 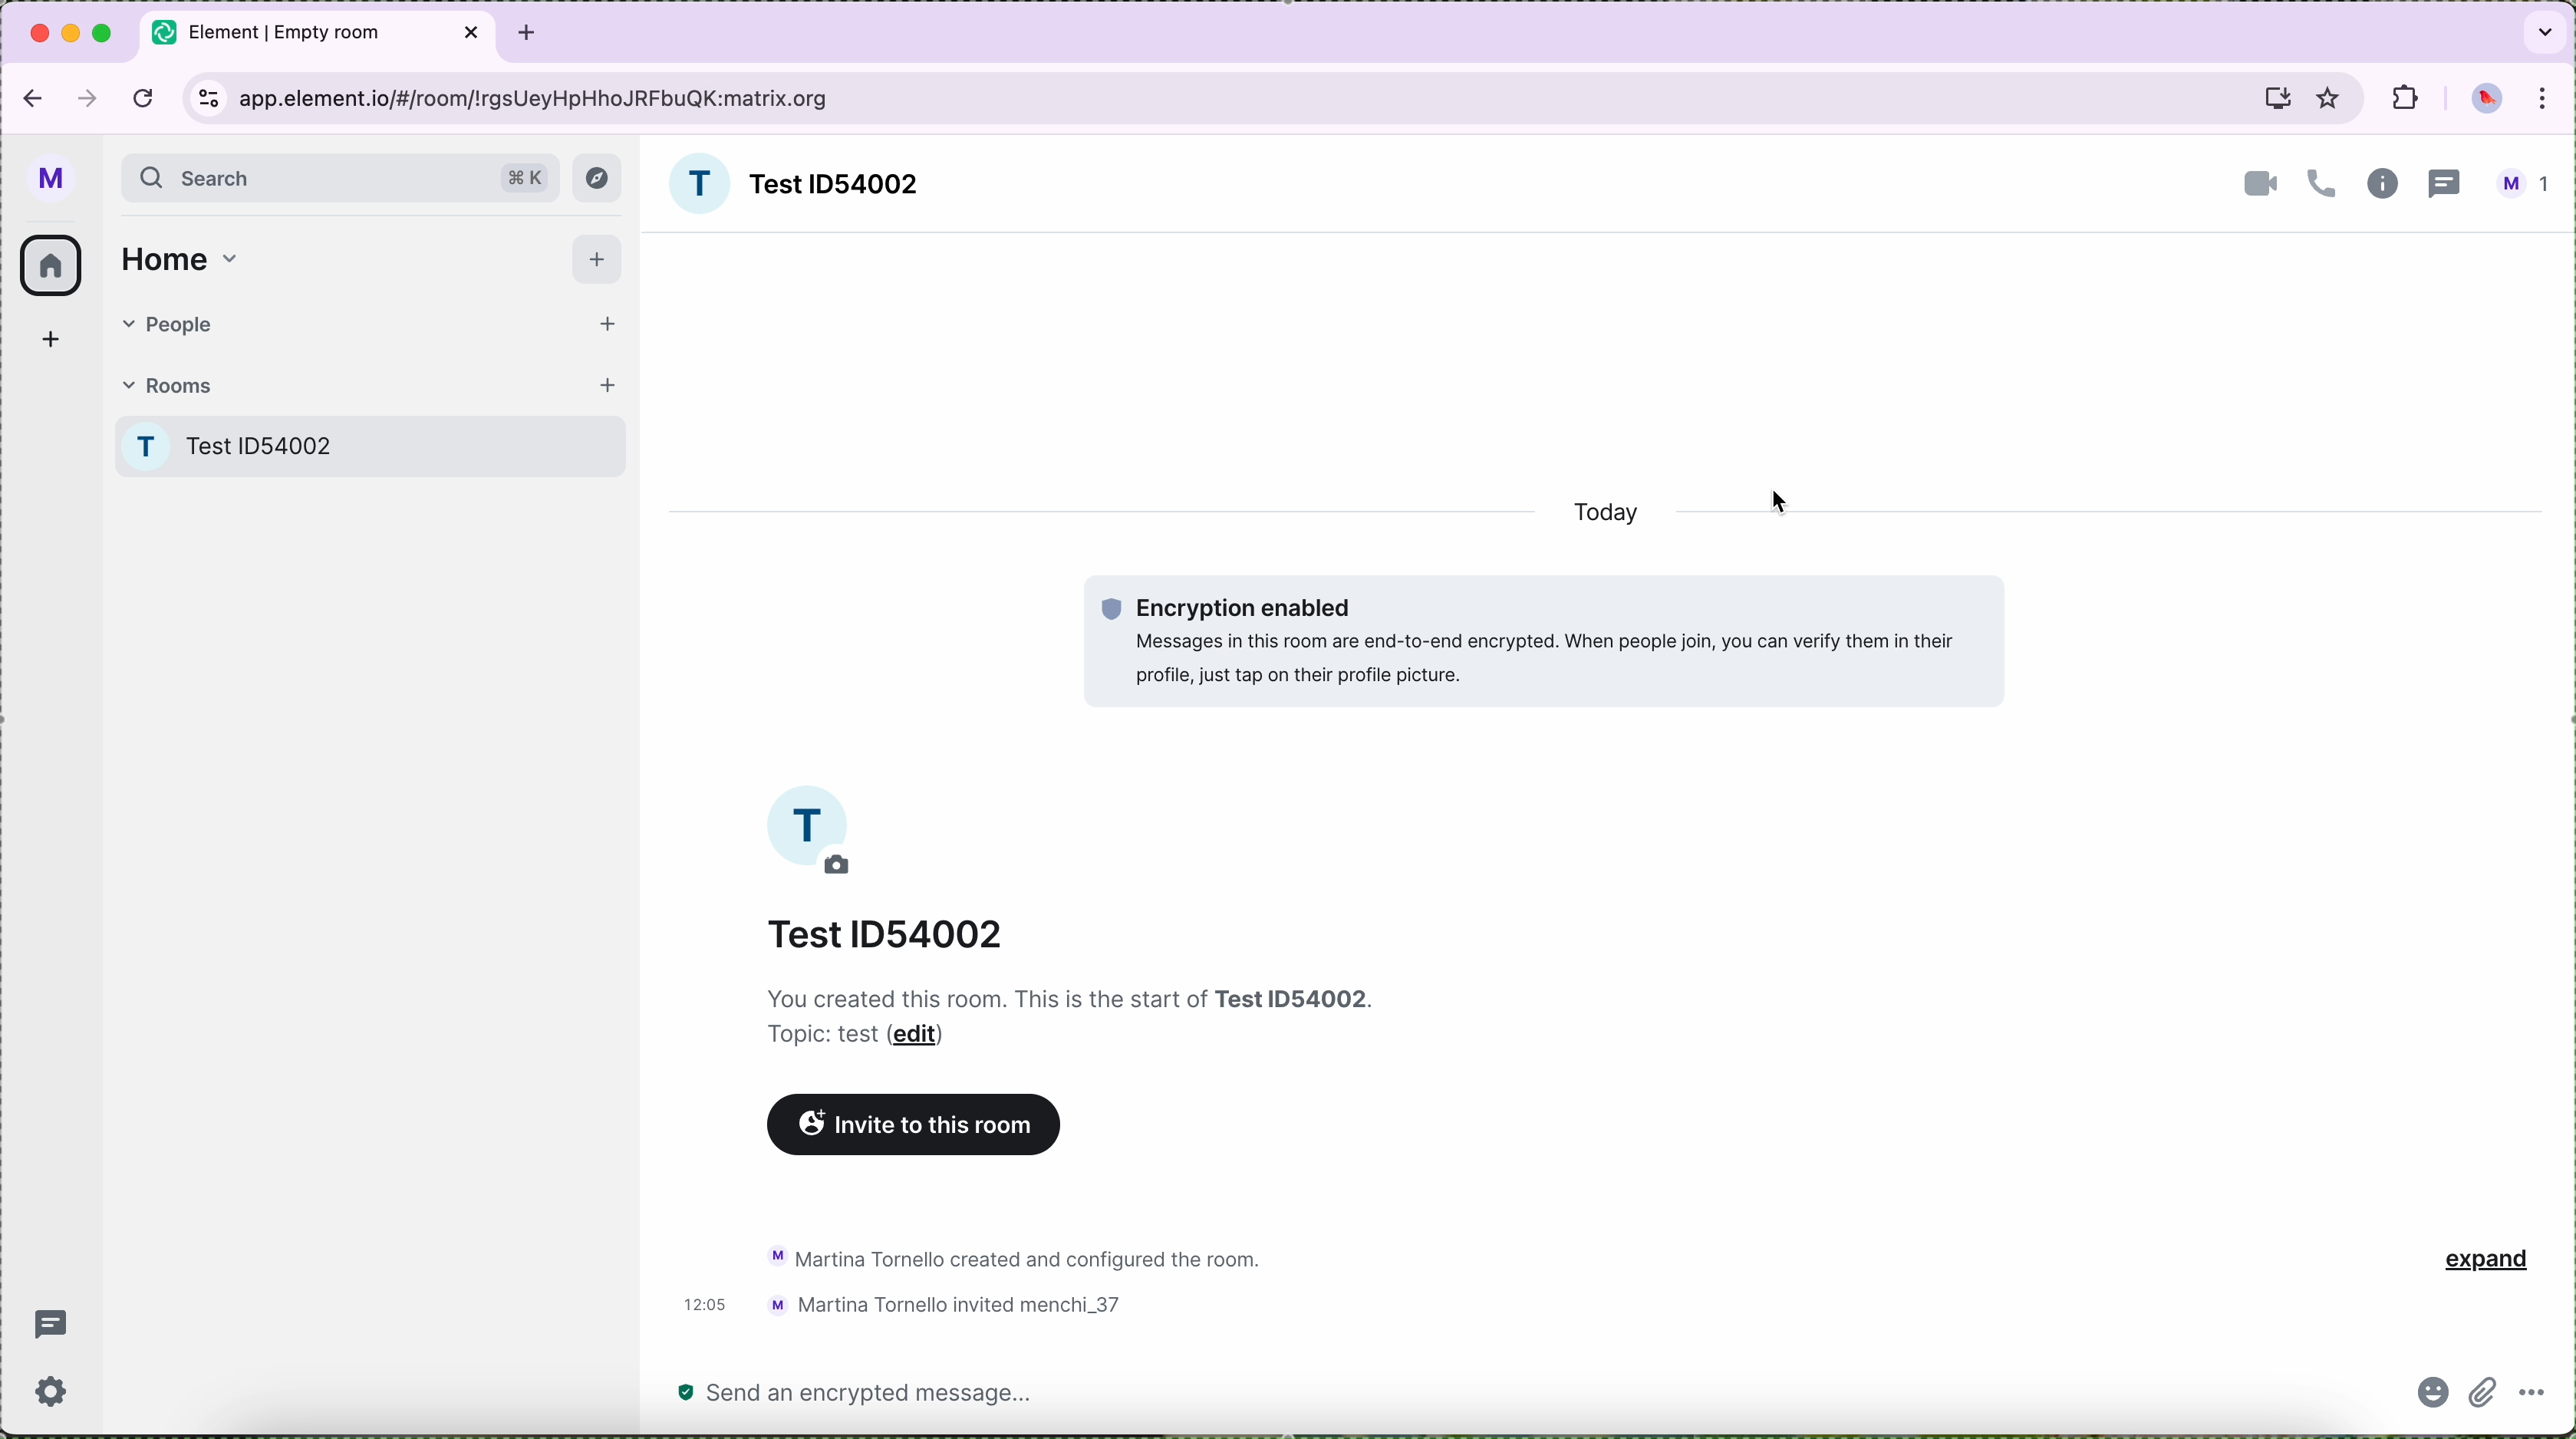 What do you see at coordinates (75, 33) in the screenshot?
I see `minimize` at bounding box center [75, 33].